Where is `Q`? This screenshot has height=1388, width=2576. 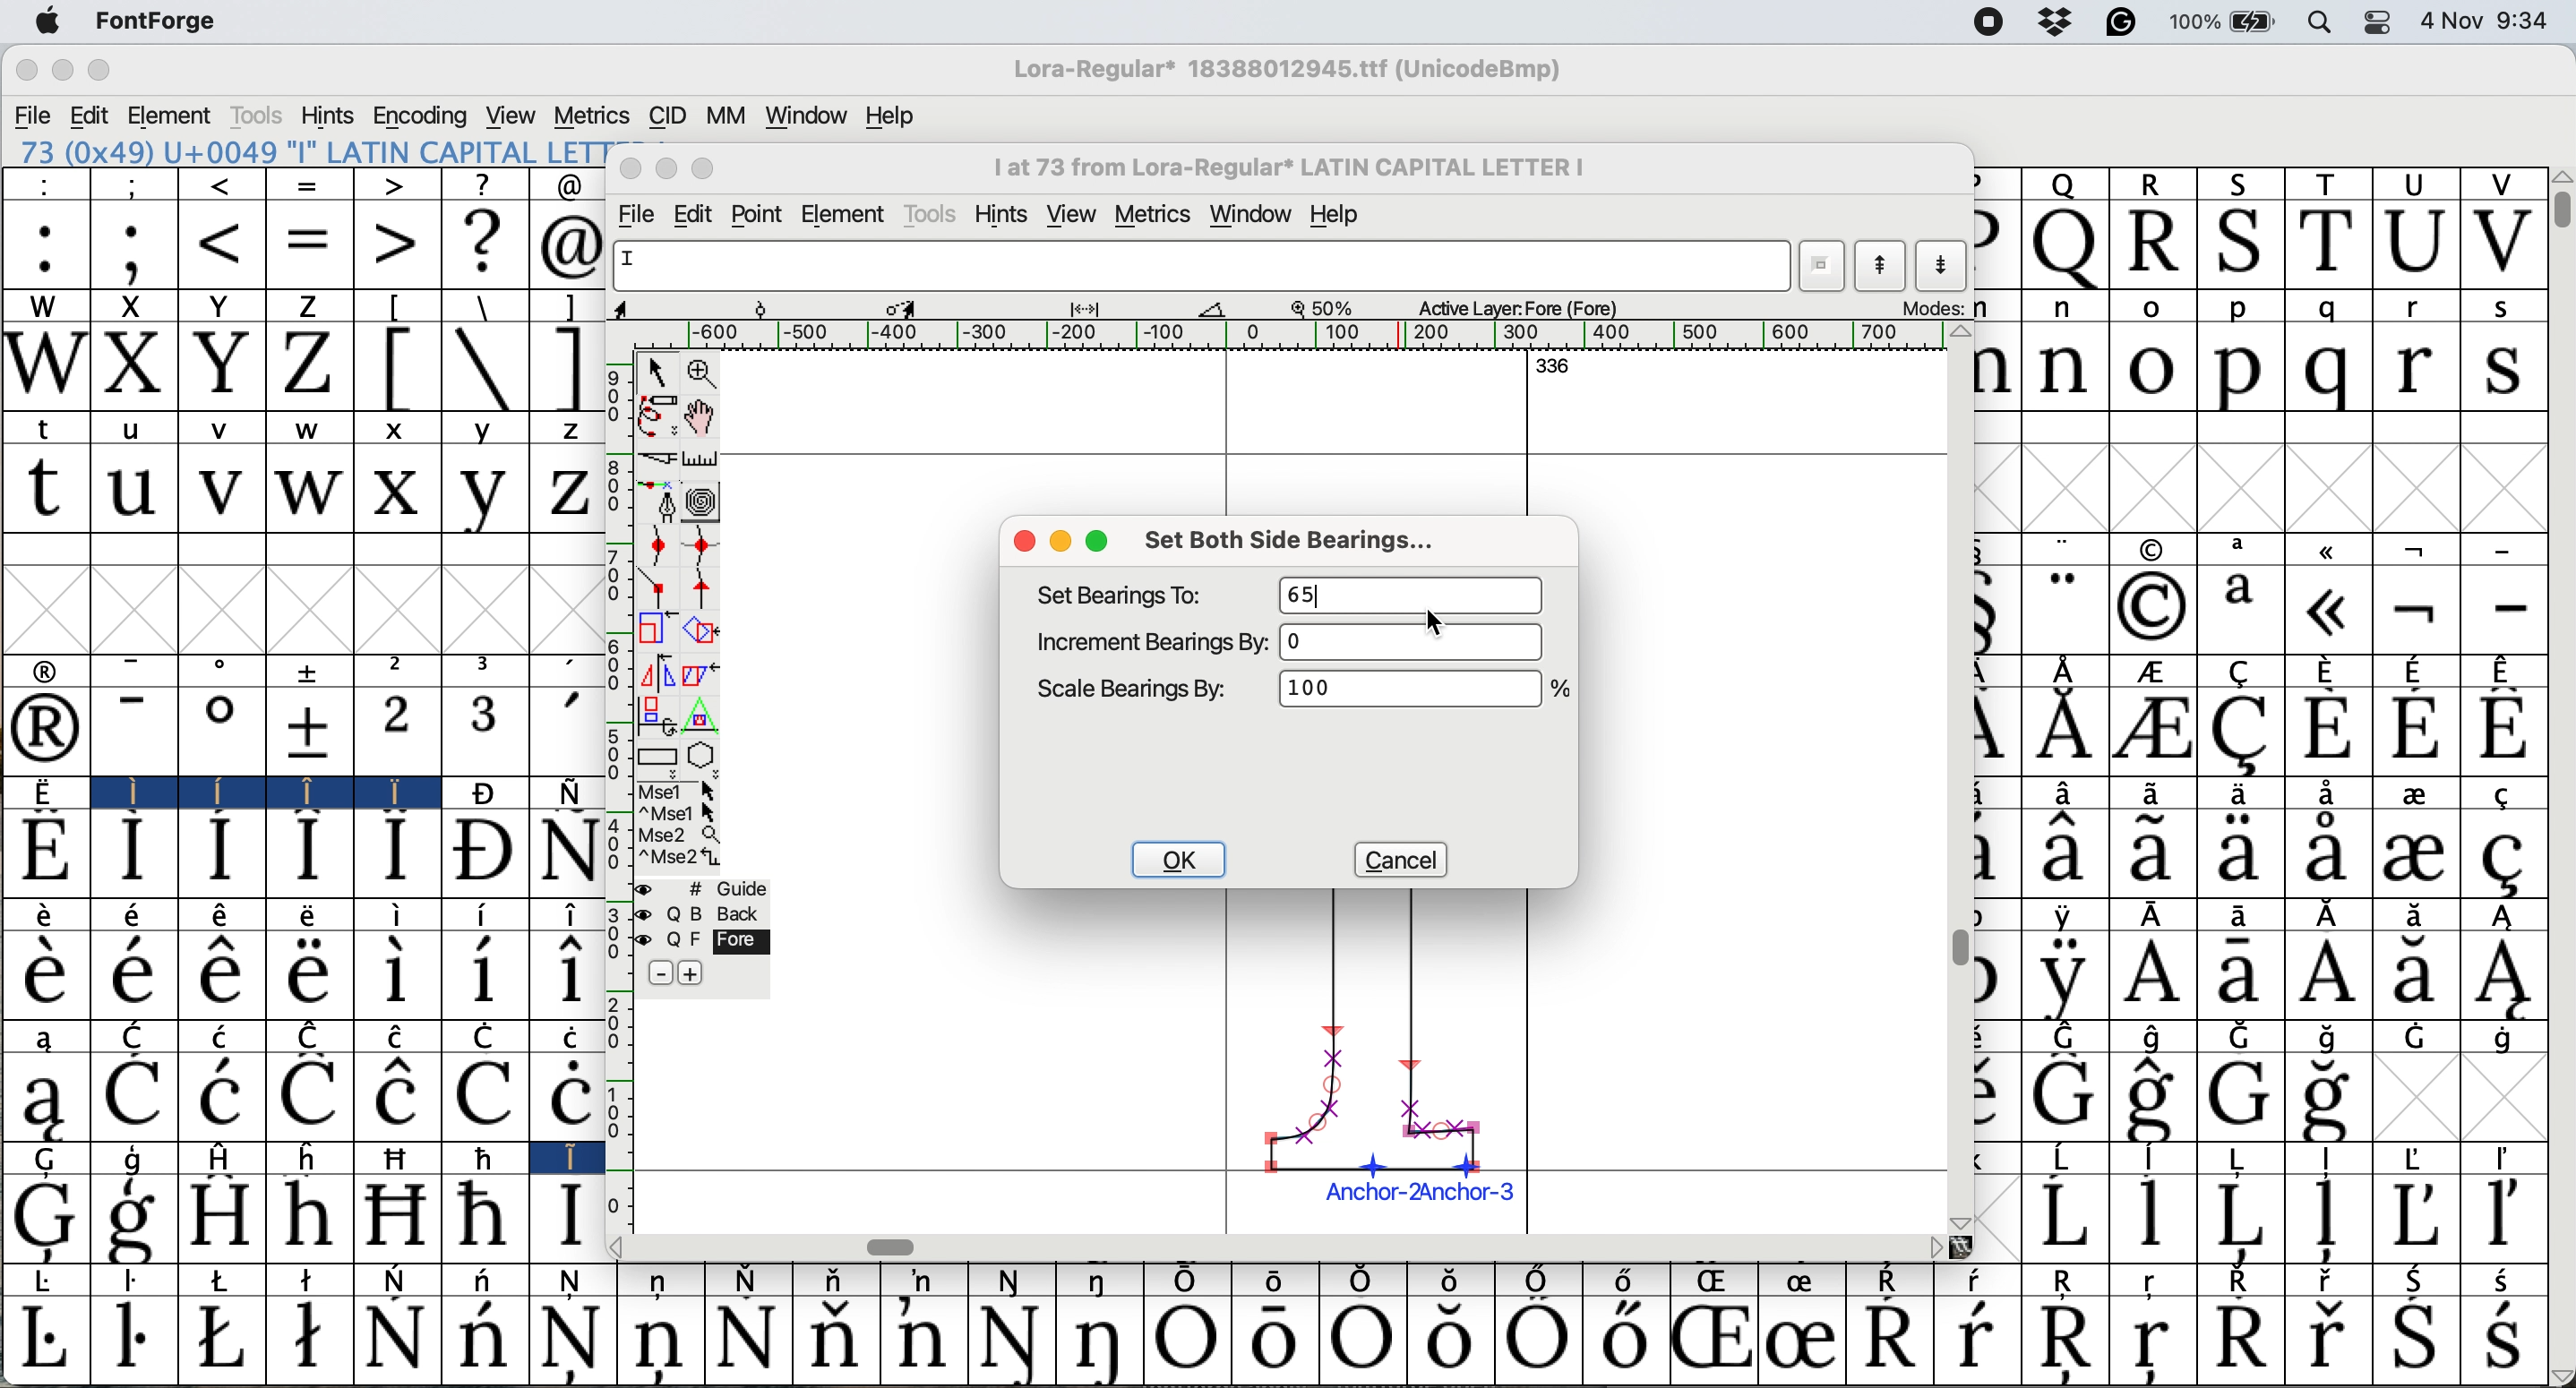
Q is located at coordinates (2066, 247).